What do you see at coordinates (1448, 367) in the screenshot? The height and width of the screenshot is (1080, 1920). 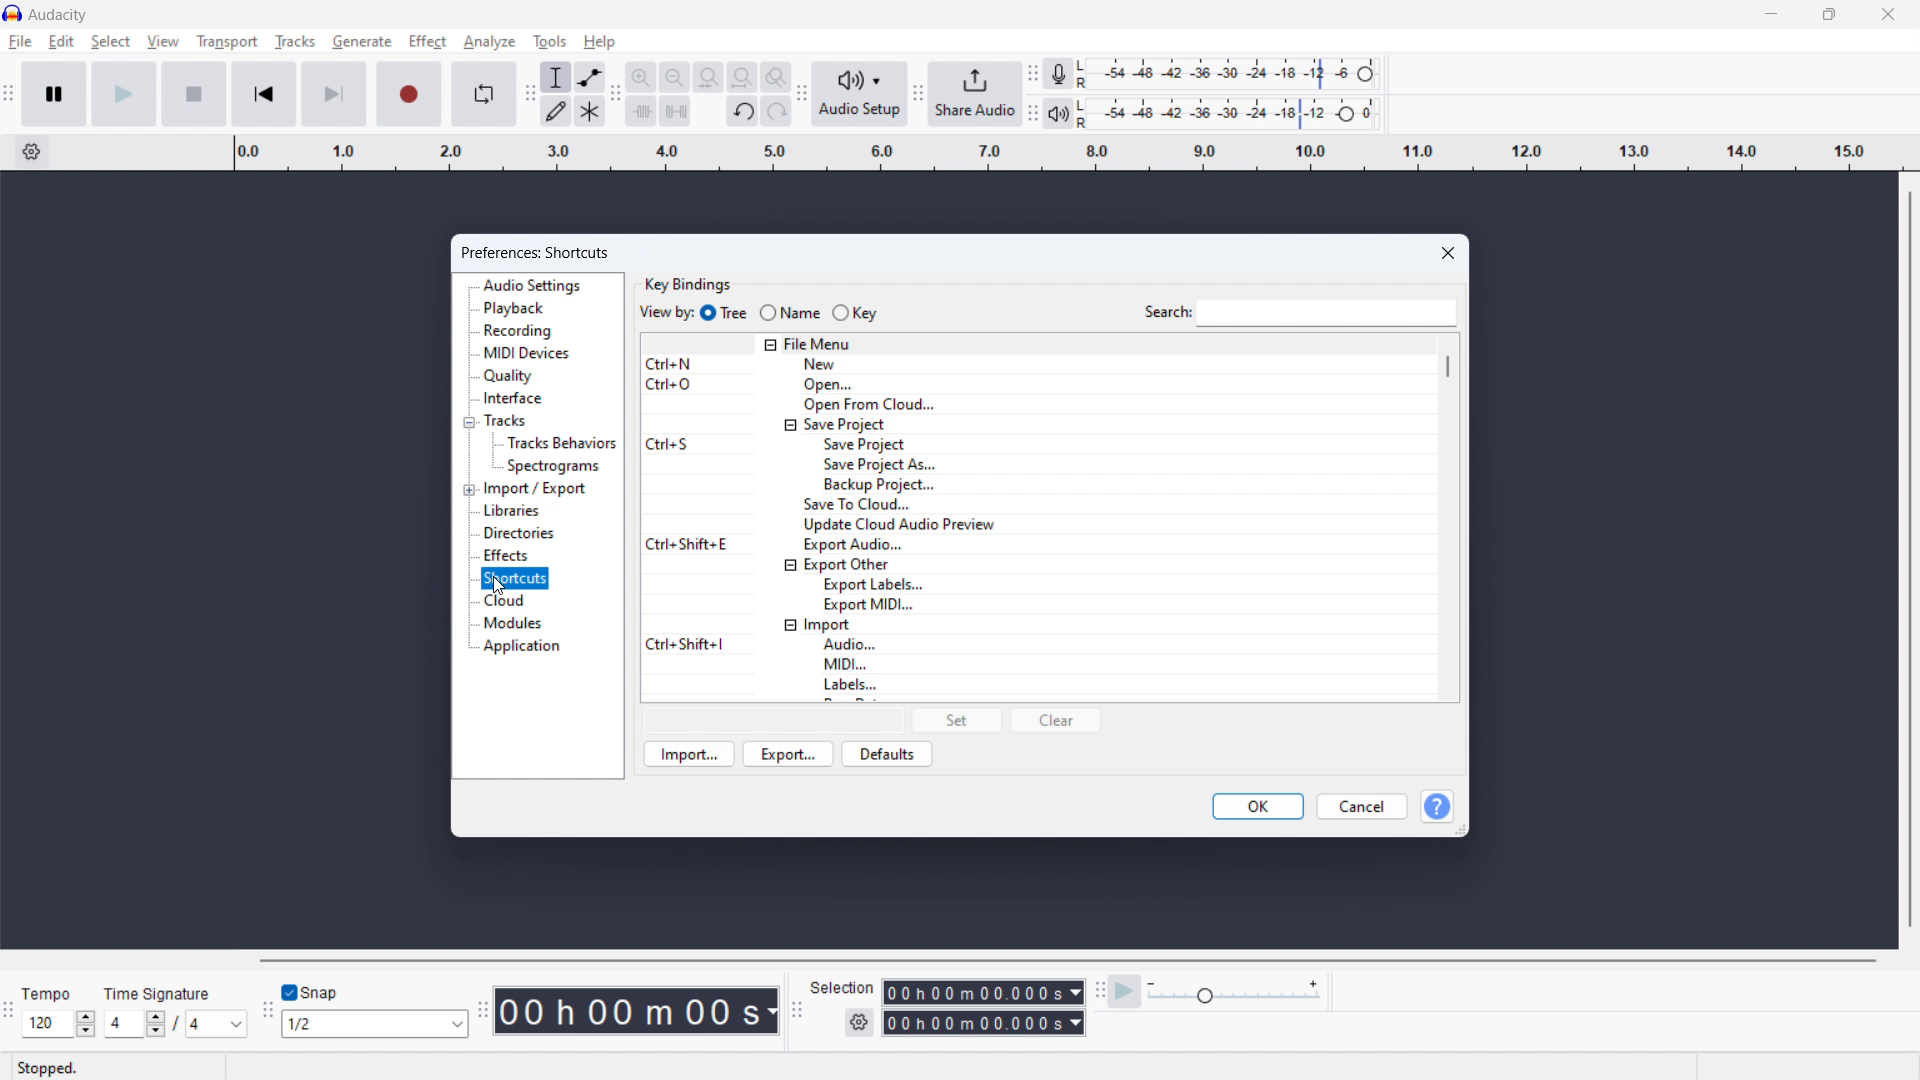 I see `scrollbar` at bounding box center [1448, 367].